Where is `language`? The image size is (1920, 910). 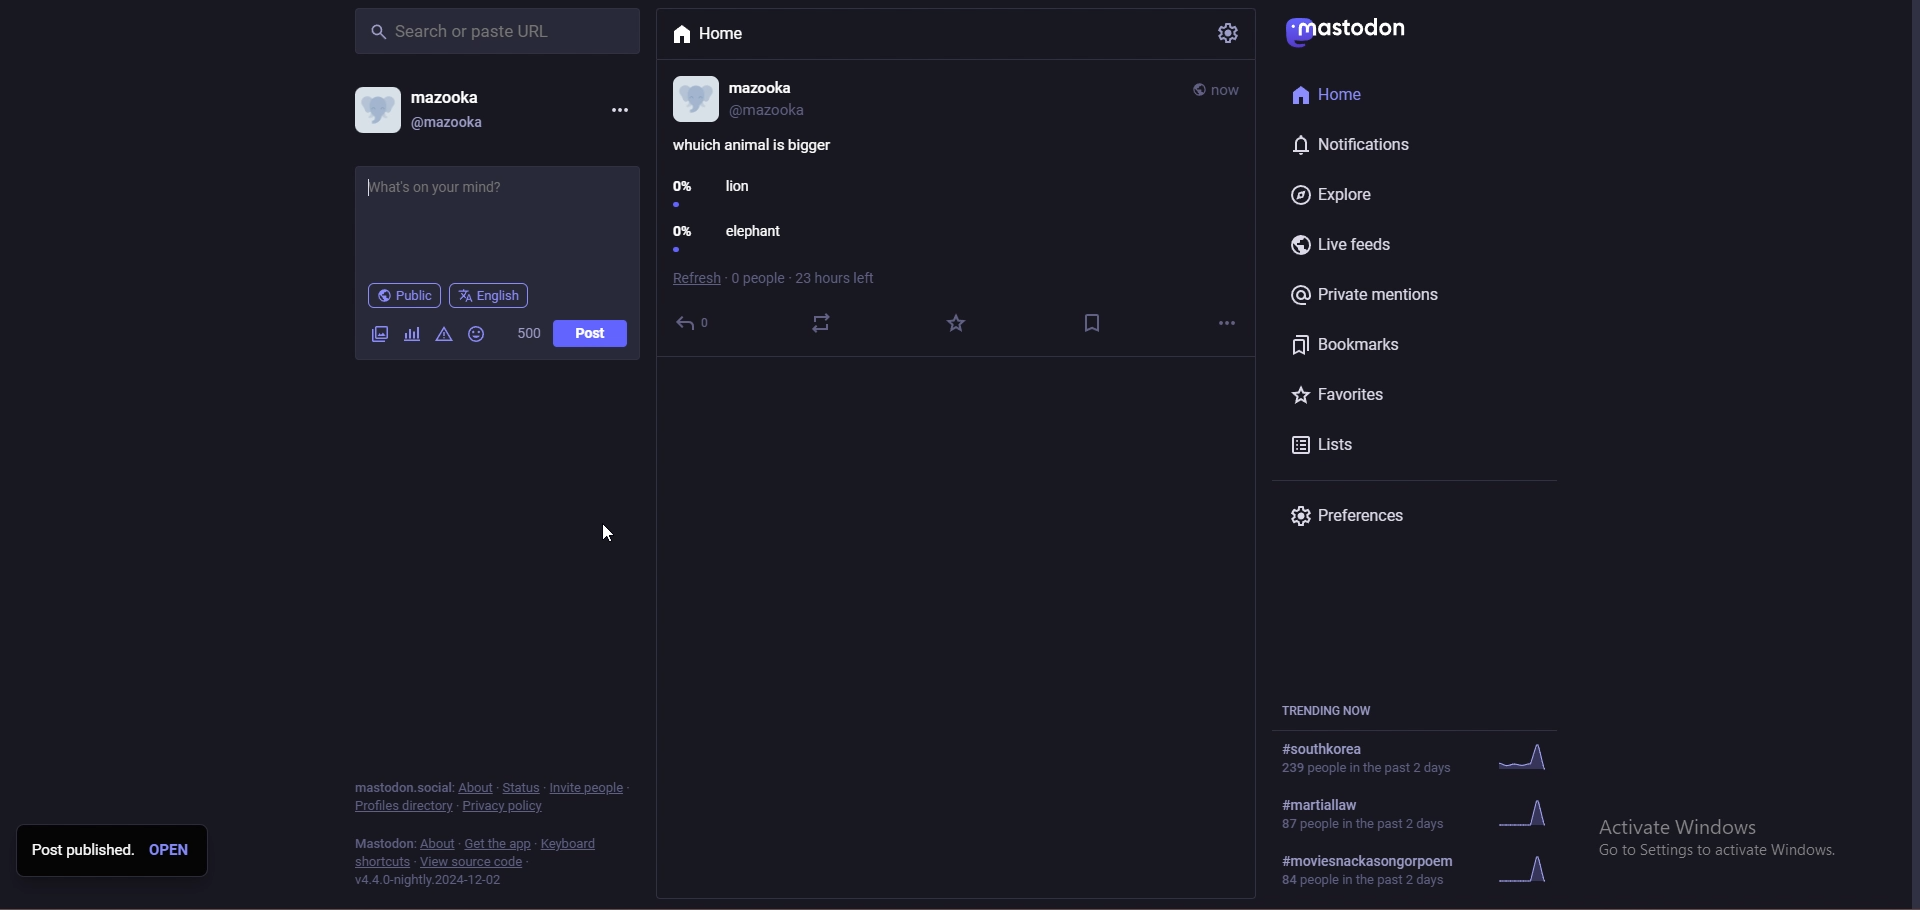
language is located at coordinates (489, 295).